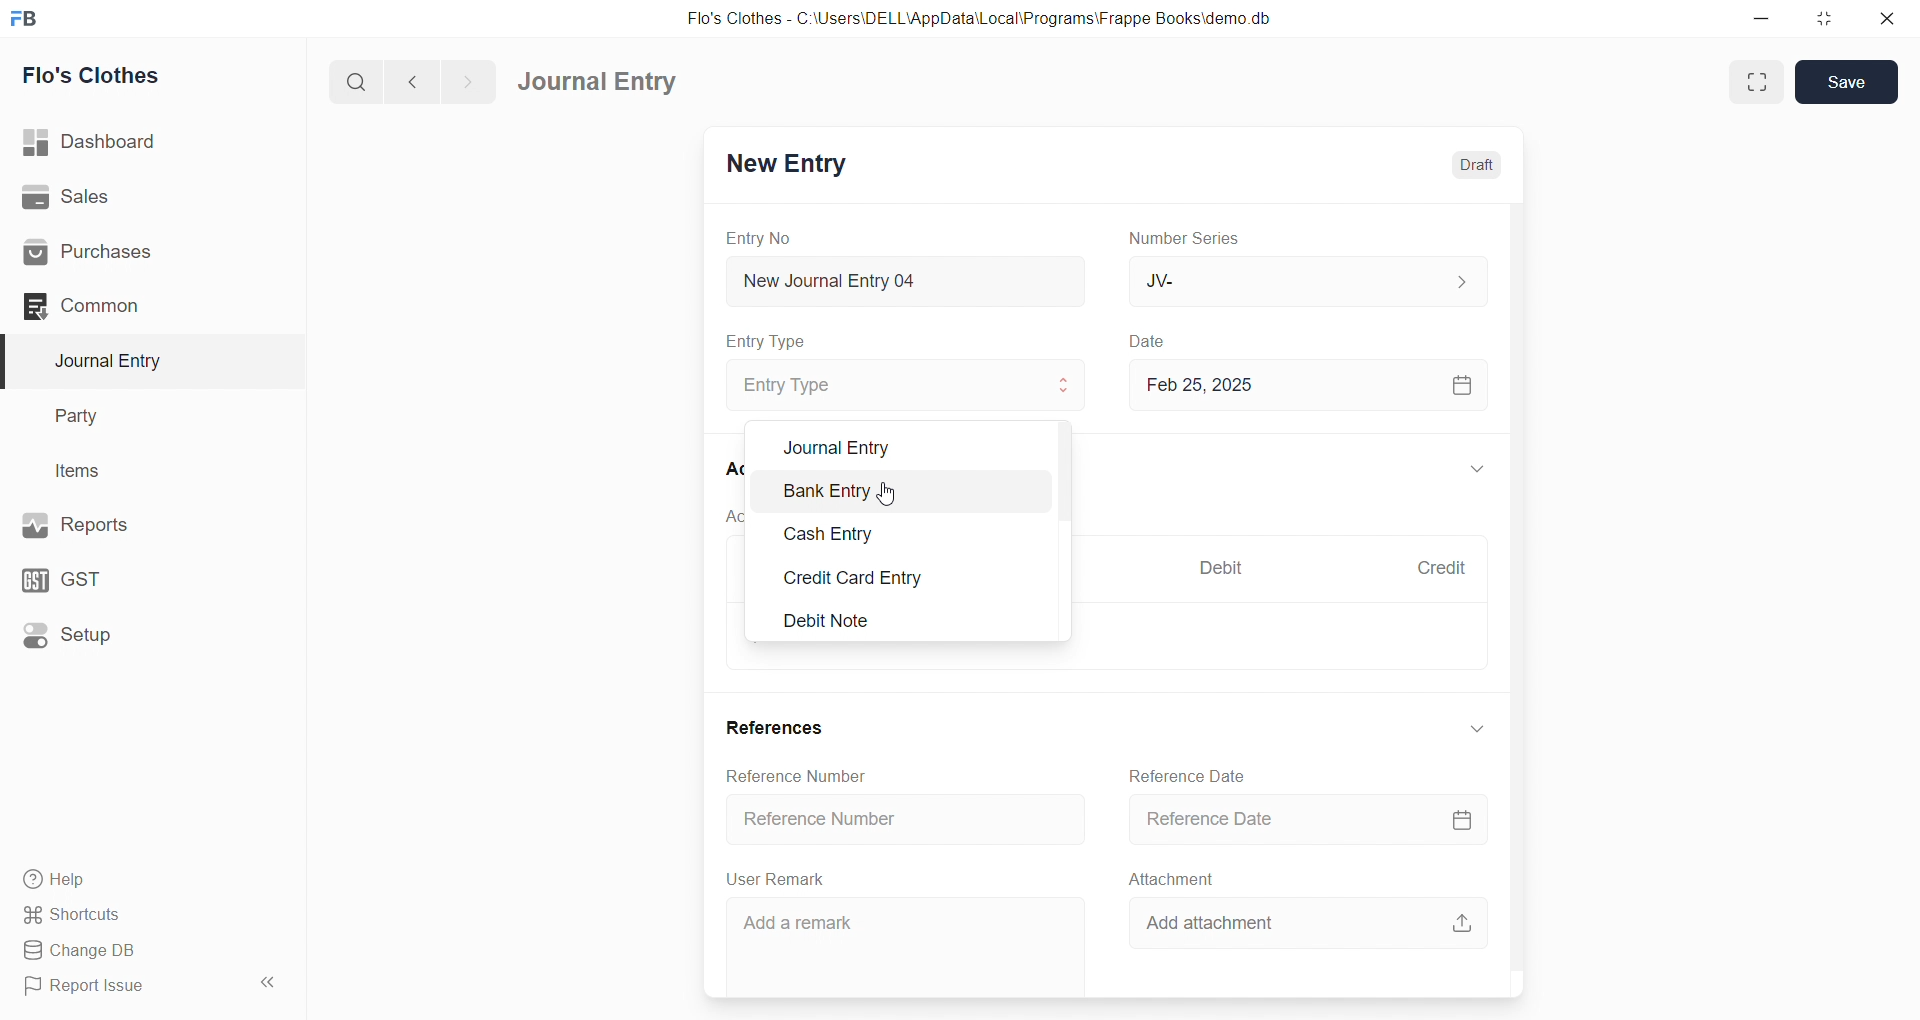 The width and height of the screenshot is (1920, 1020). Describe the element at coordinates (1478, 165) in the screenshot. I see `Draft` at that location.